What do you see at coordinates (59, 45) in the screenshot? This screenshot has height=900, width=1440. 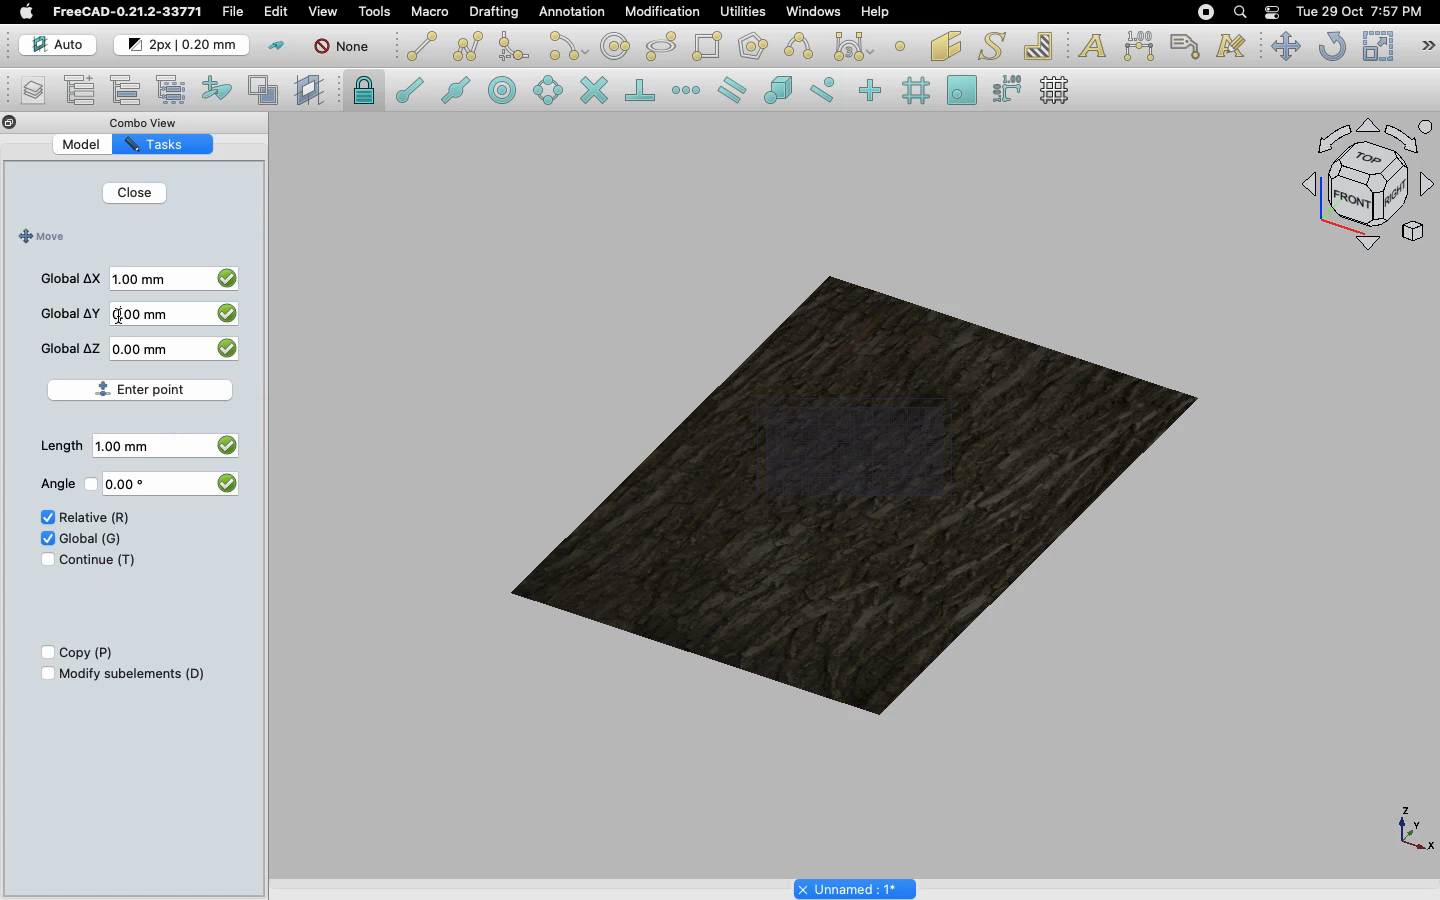 I see `Auto` at bounding box center [59, 45].